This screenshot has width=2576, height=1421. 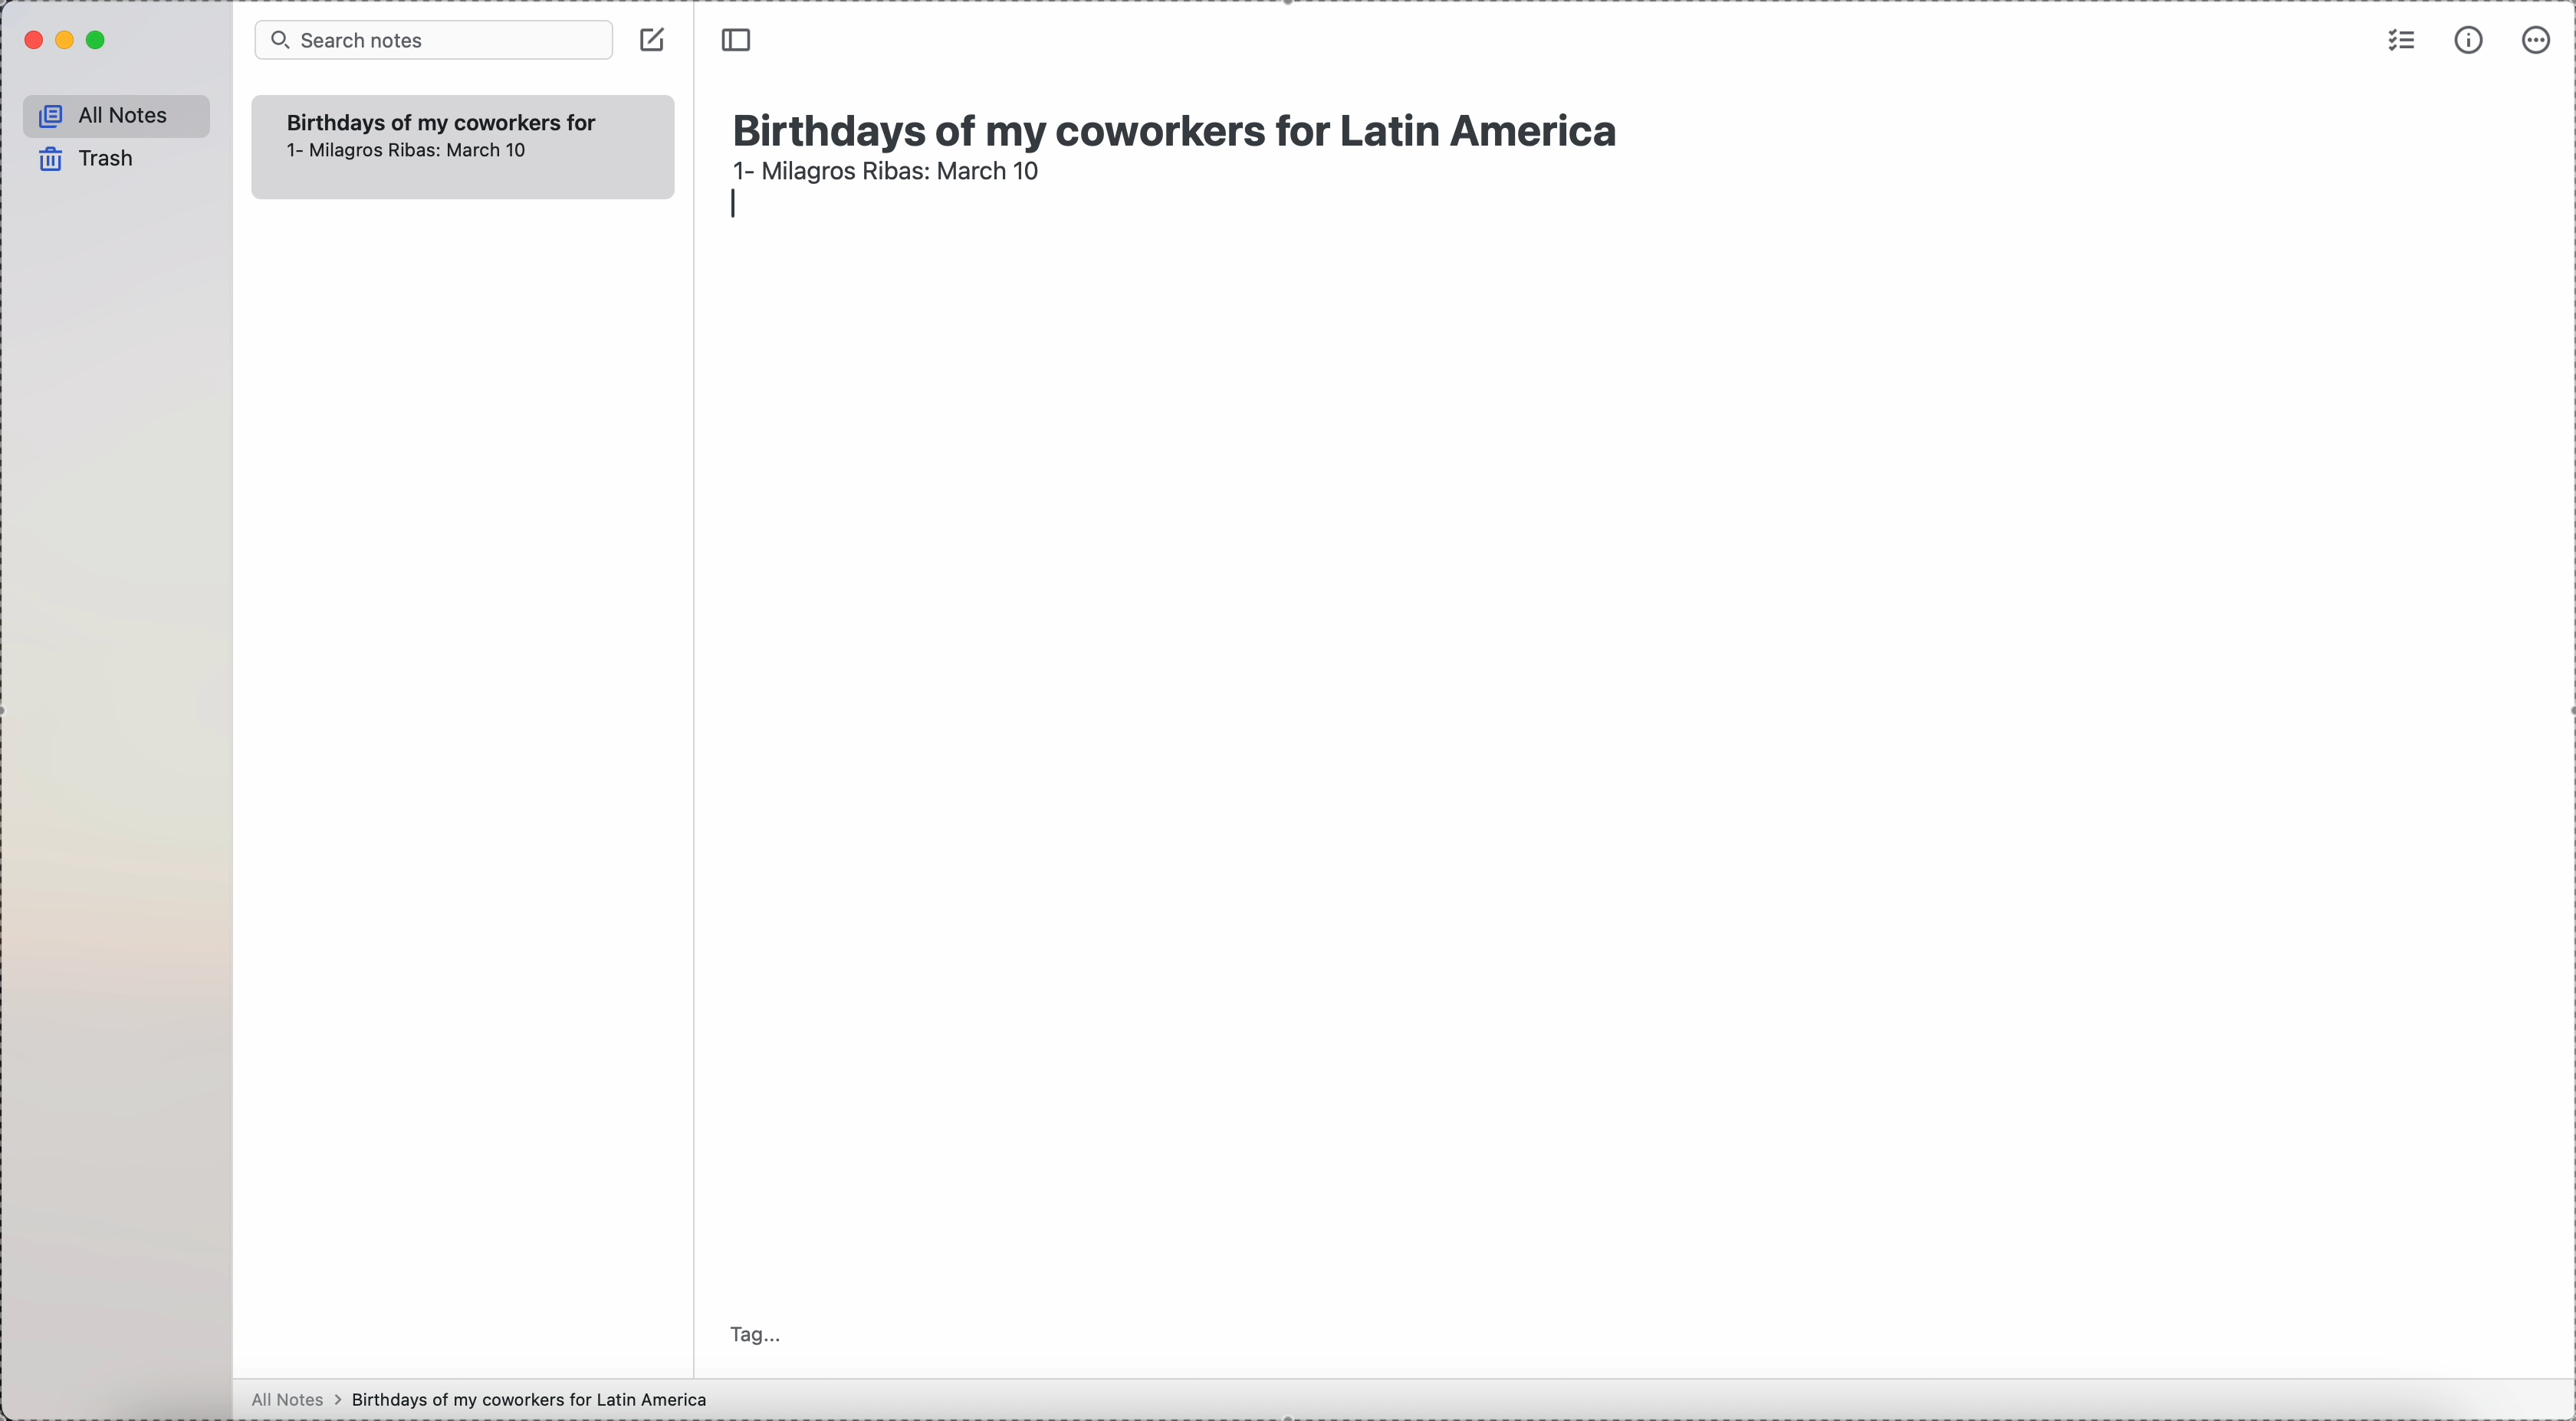 I want to click on 1- Milagros, so click(x=886, y=170).